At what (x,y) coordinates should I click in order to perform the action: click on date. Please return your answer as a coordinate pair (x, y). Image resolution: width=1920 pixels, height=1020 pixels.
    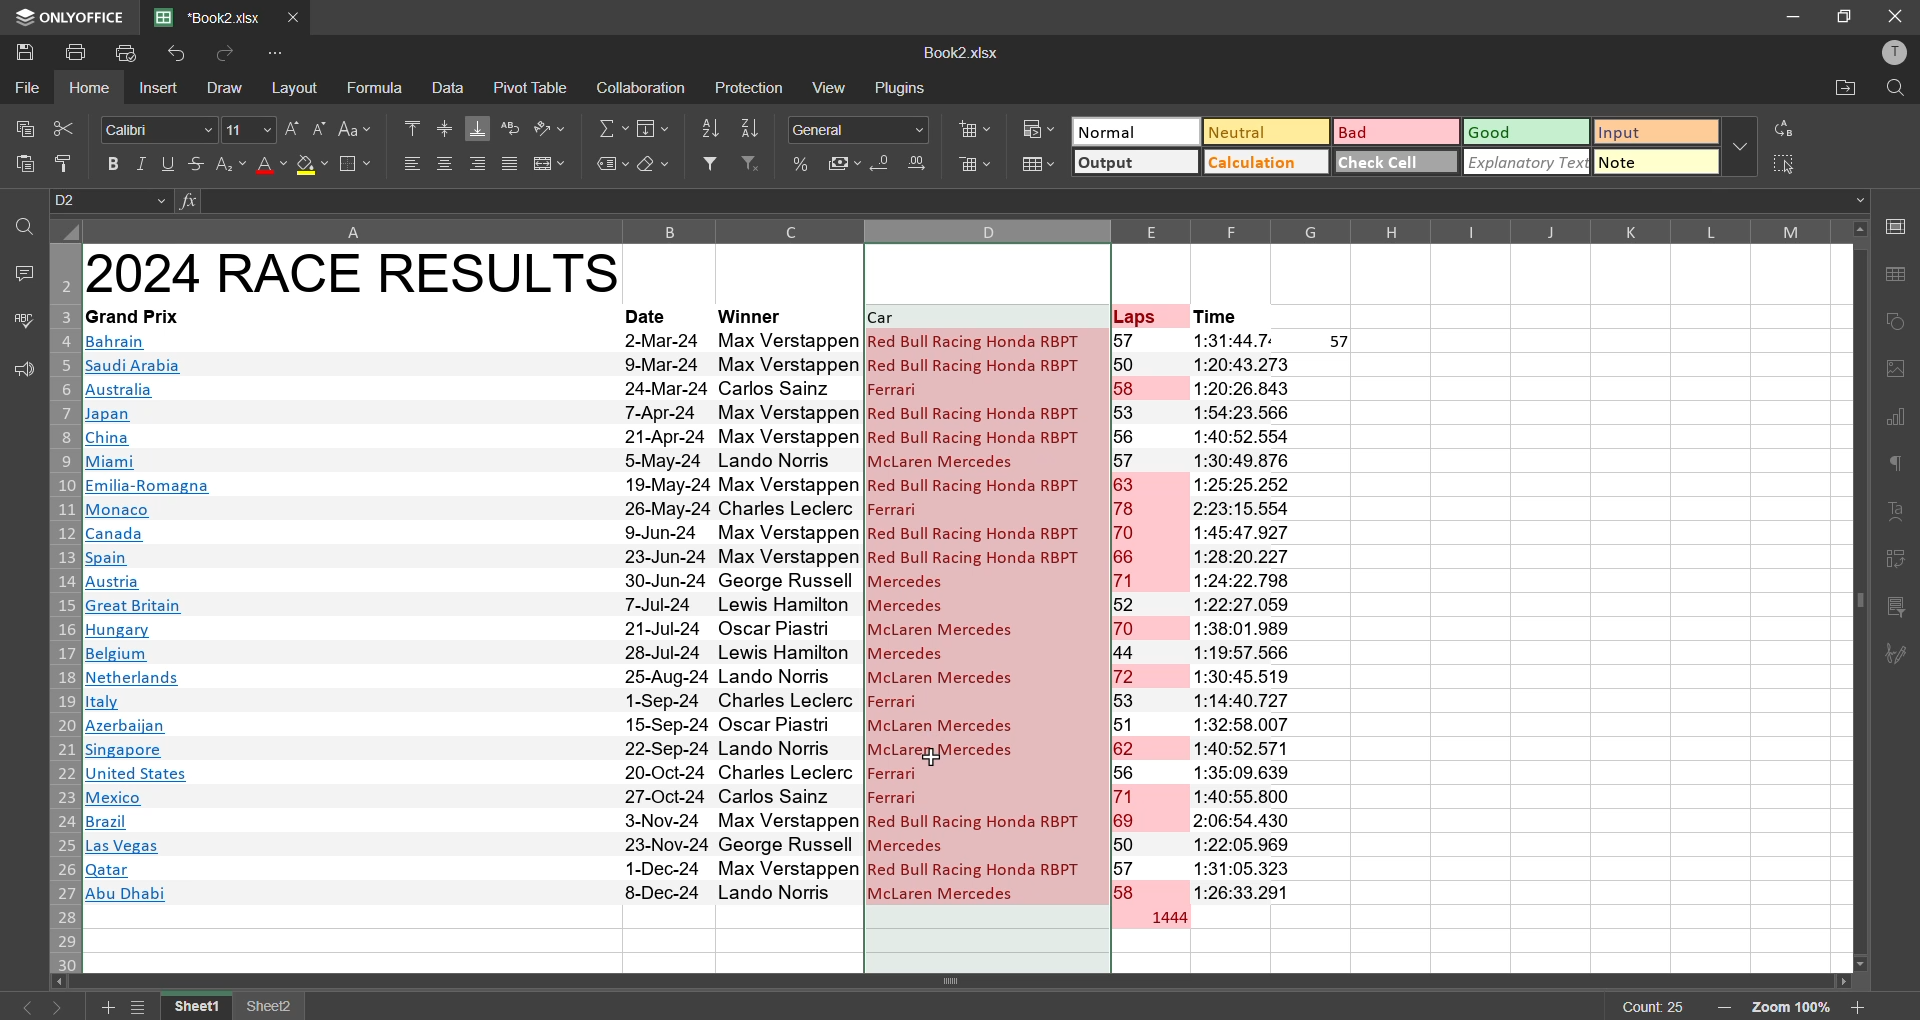
    Looking at the image, I should click on (665, 617).